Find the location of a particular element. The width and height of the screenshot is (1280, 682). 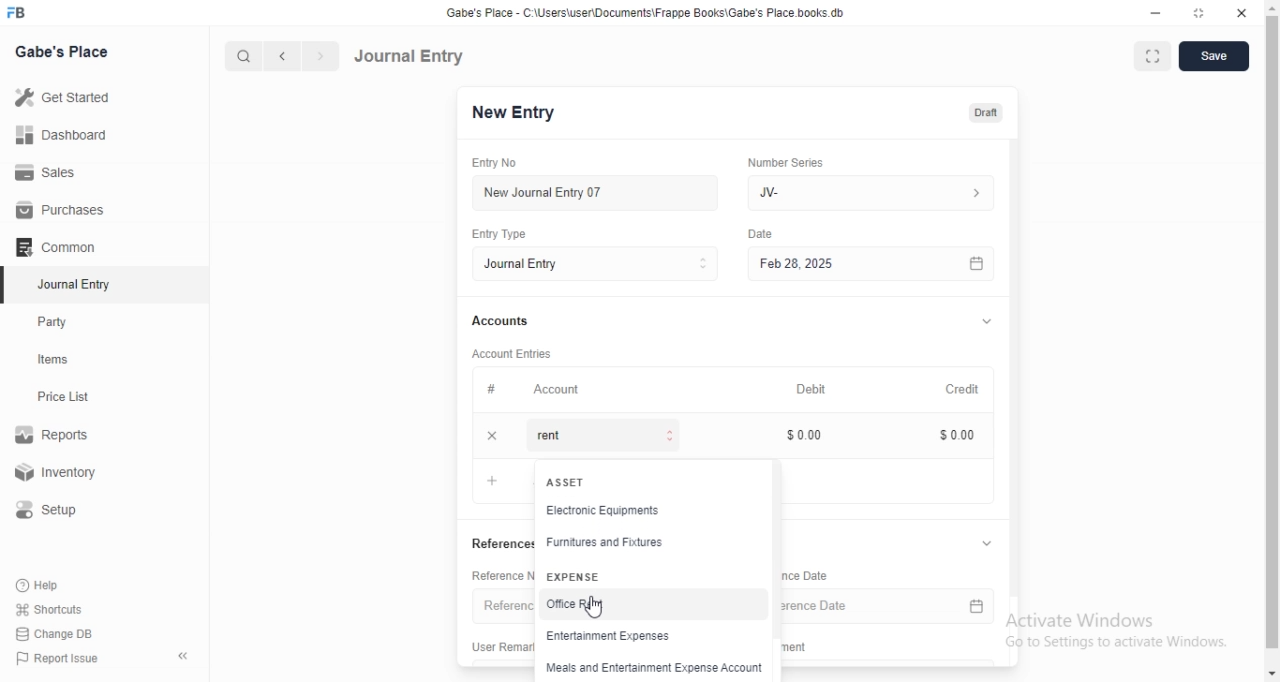

Entertanment Expenses is located at coordinates (615, 638).